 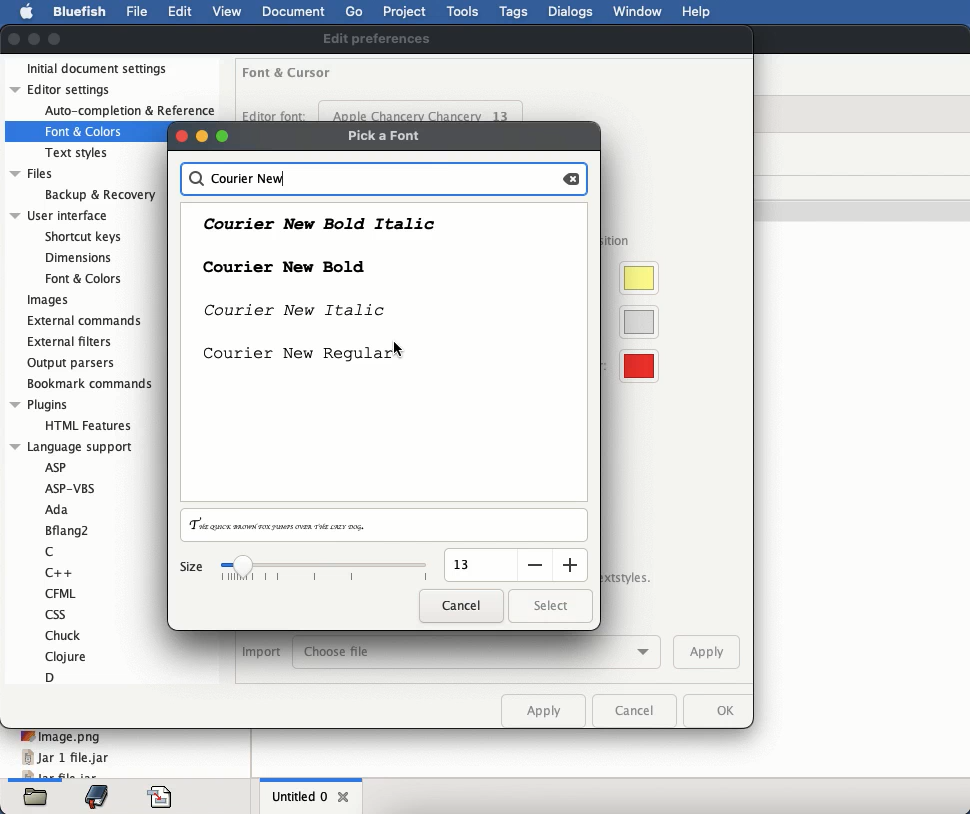 I want to click on output parsers, so click(x=73, y=365).